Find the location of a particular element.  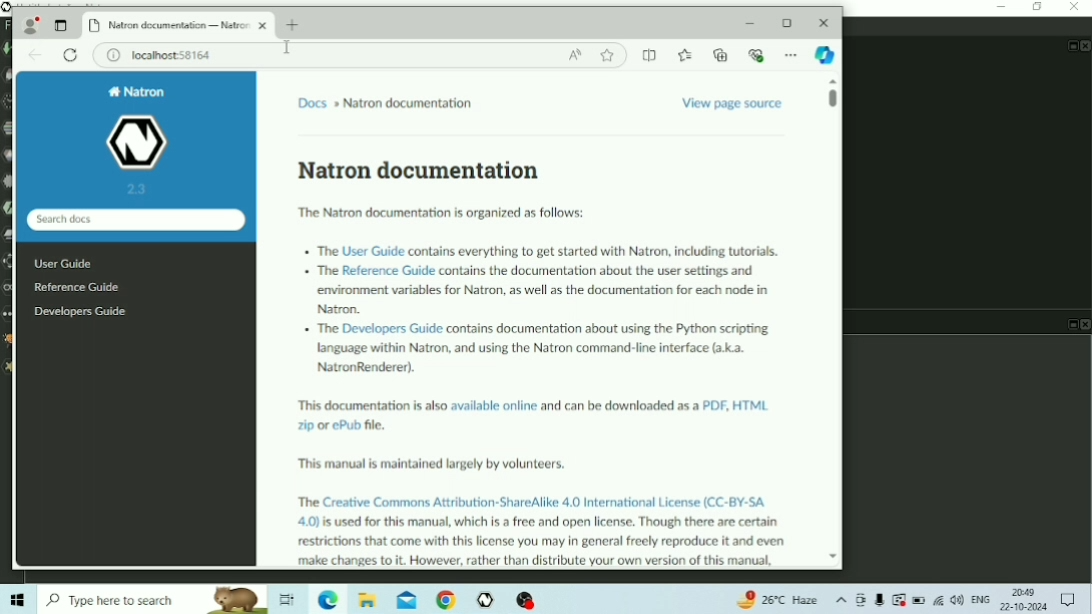

This manual is maintained largely by volunteers. is located at coordinates (433, 465).